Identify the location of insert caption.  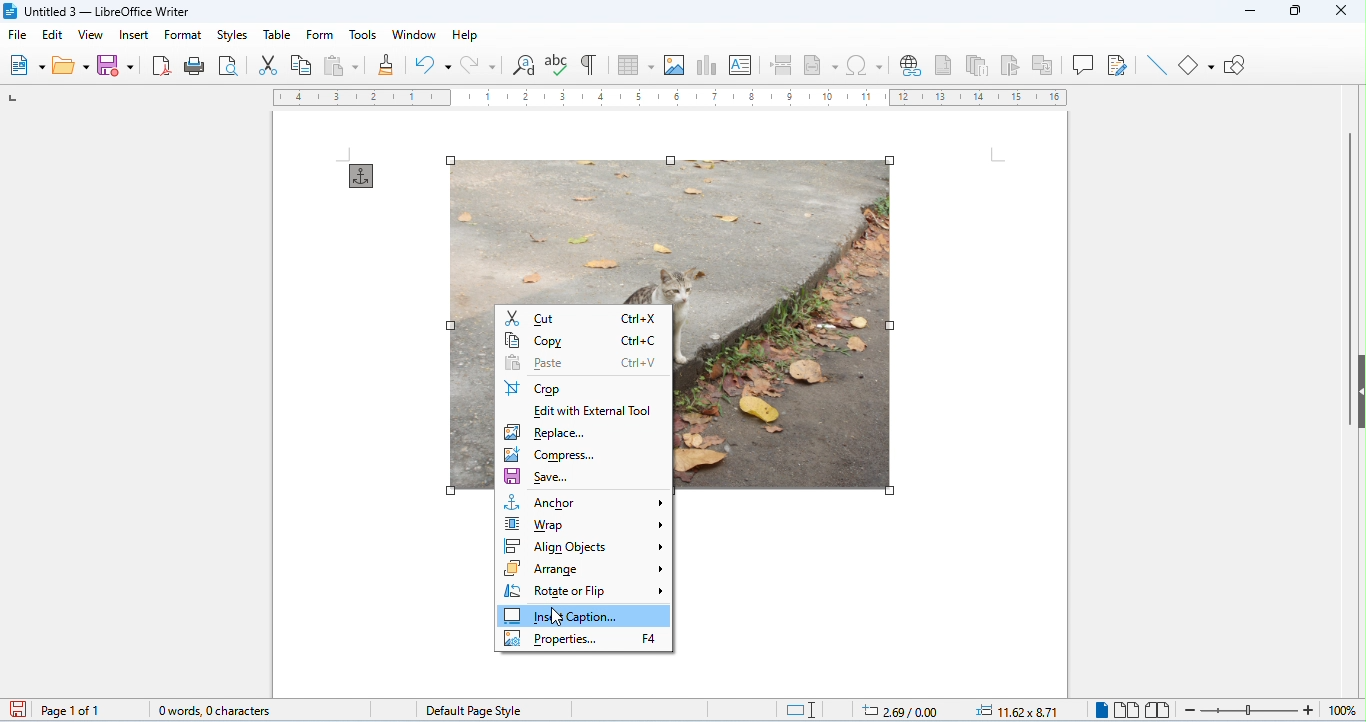
(585, 615).